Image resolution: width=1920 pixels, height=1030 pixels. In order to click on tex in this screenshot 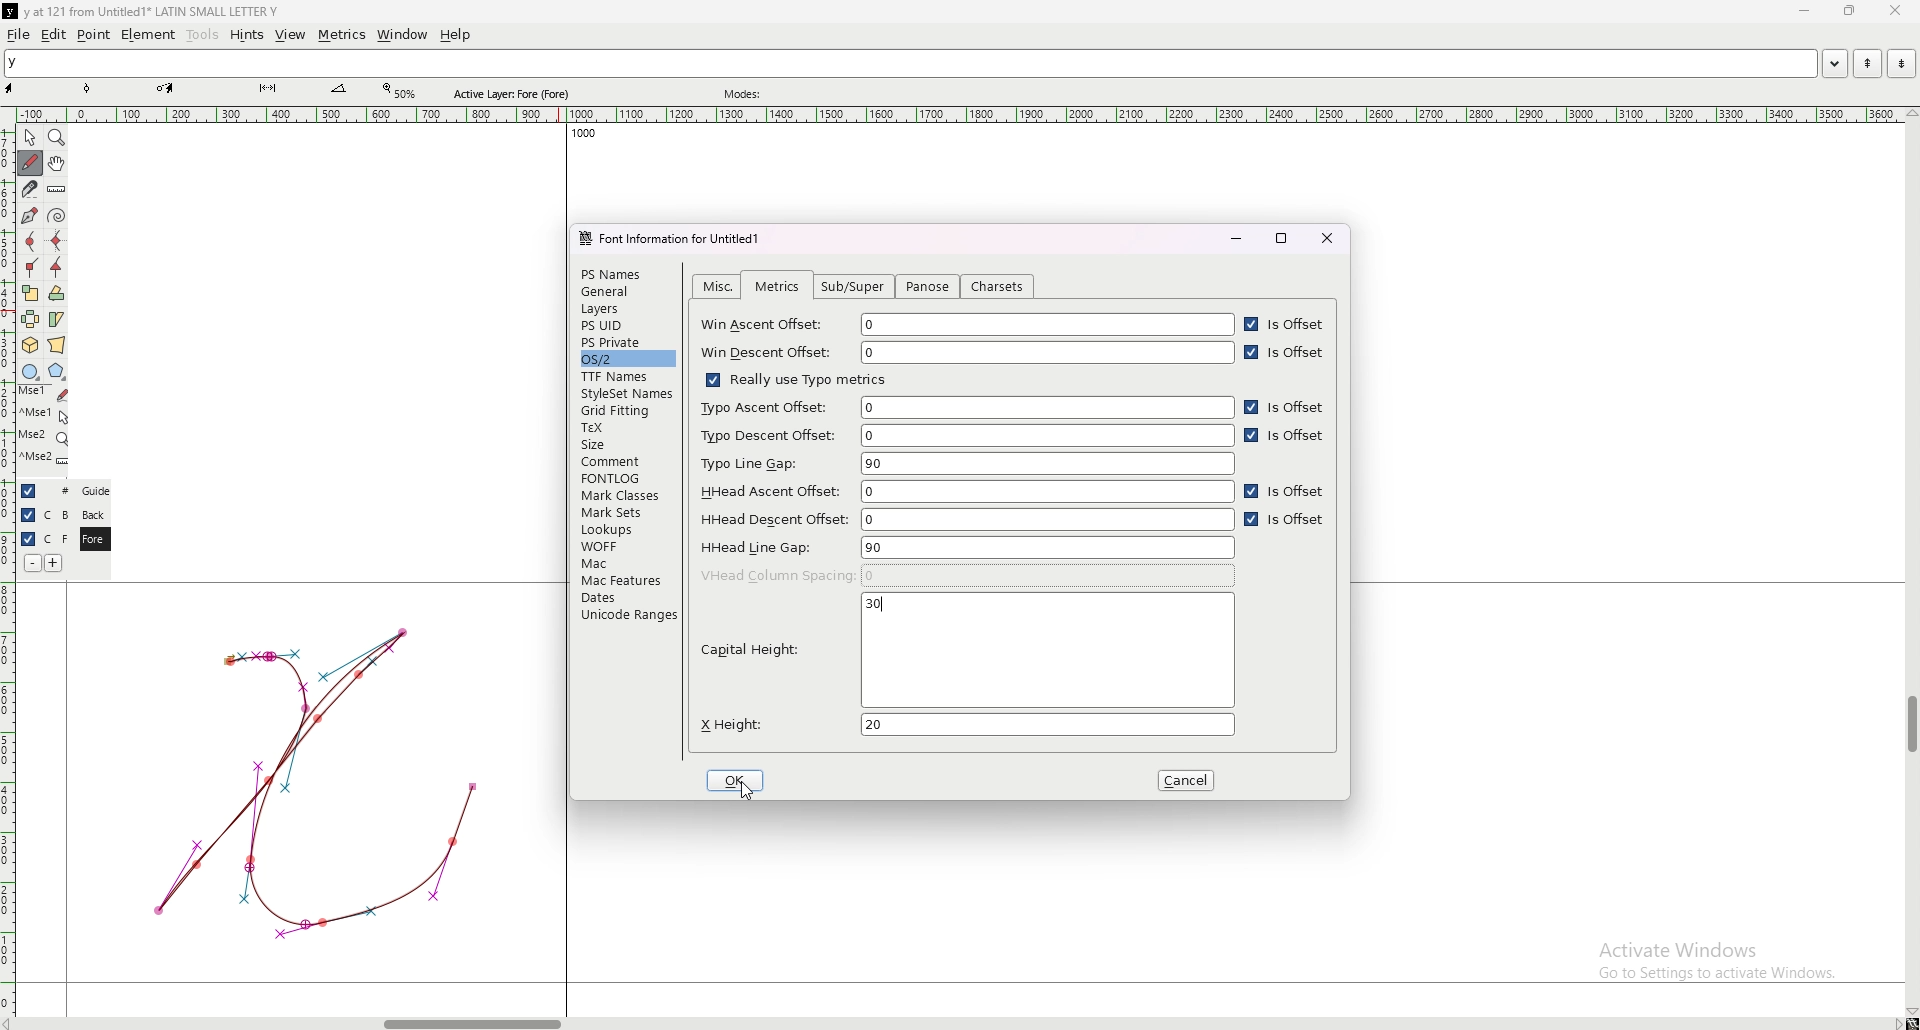, I will do `click(626, 428)`.